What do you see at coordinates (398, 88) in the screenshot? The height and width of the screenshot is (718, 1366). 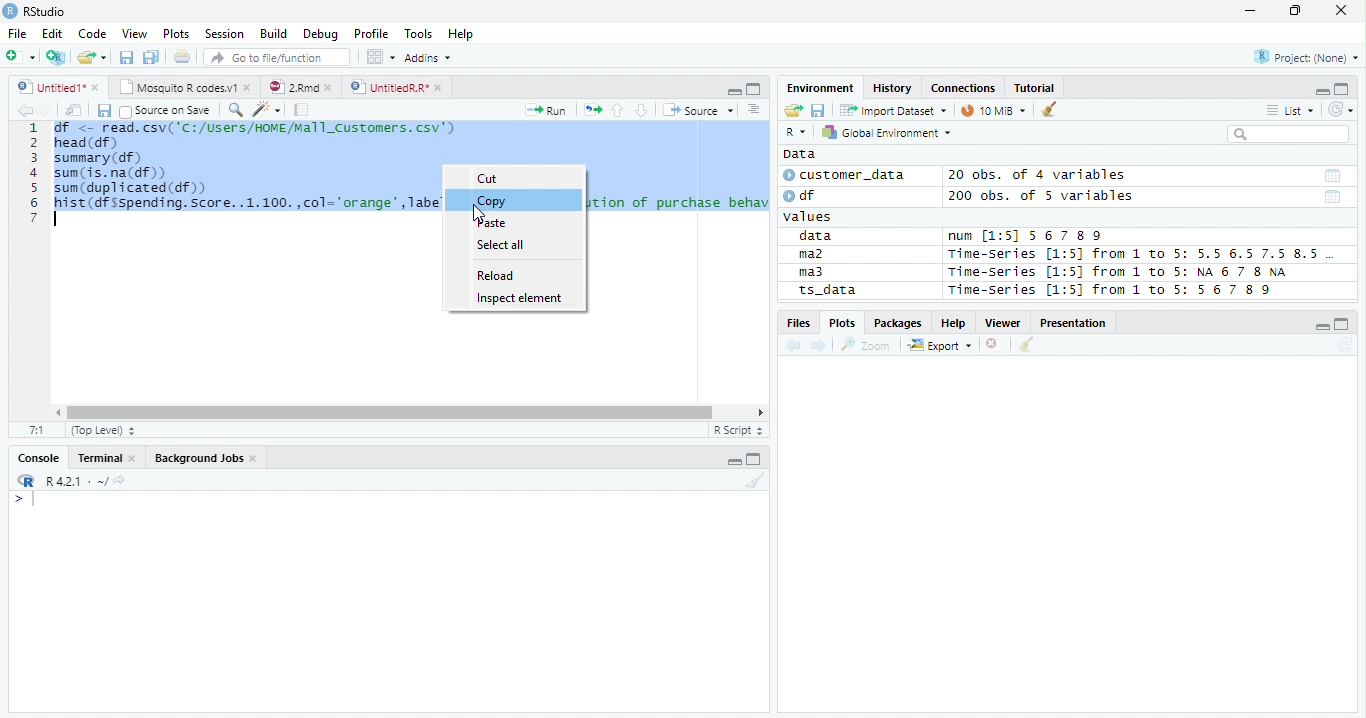 I see `UnititledR.R` at bounding box center [398, 88].